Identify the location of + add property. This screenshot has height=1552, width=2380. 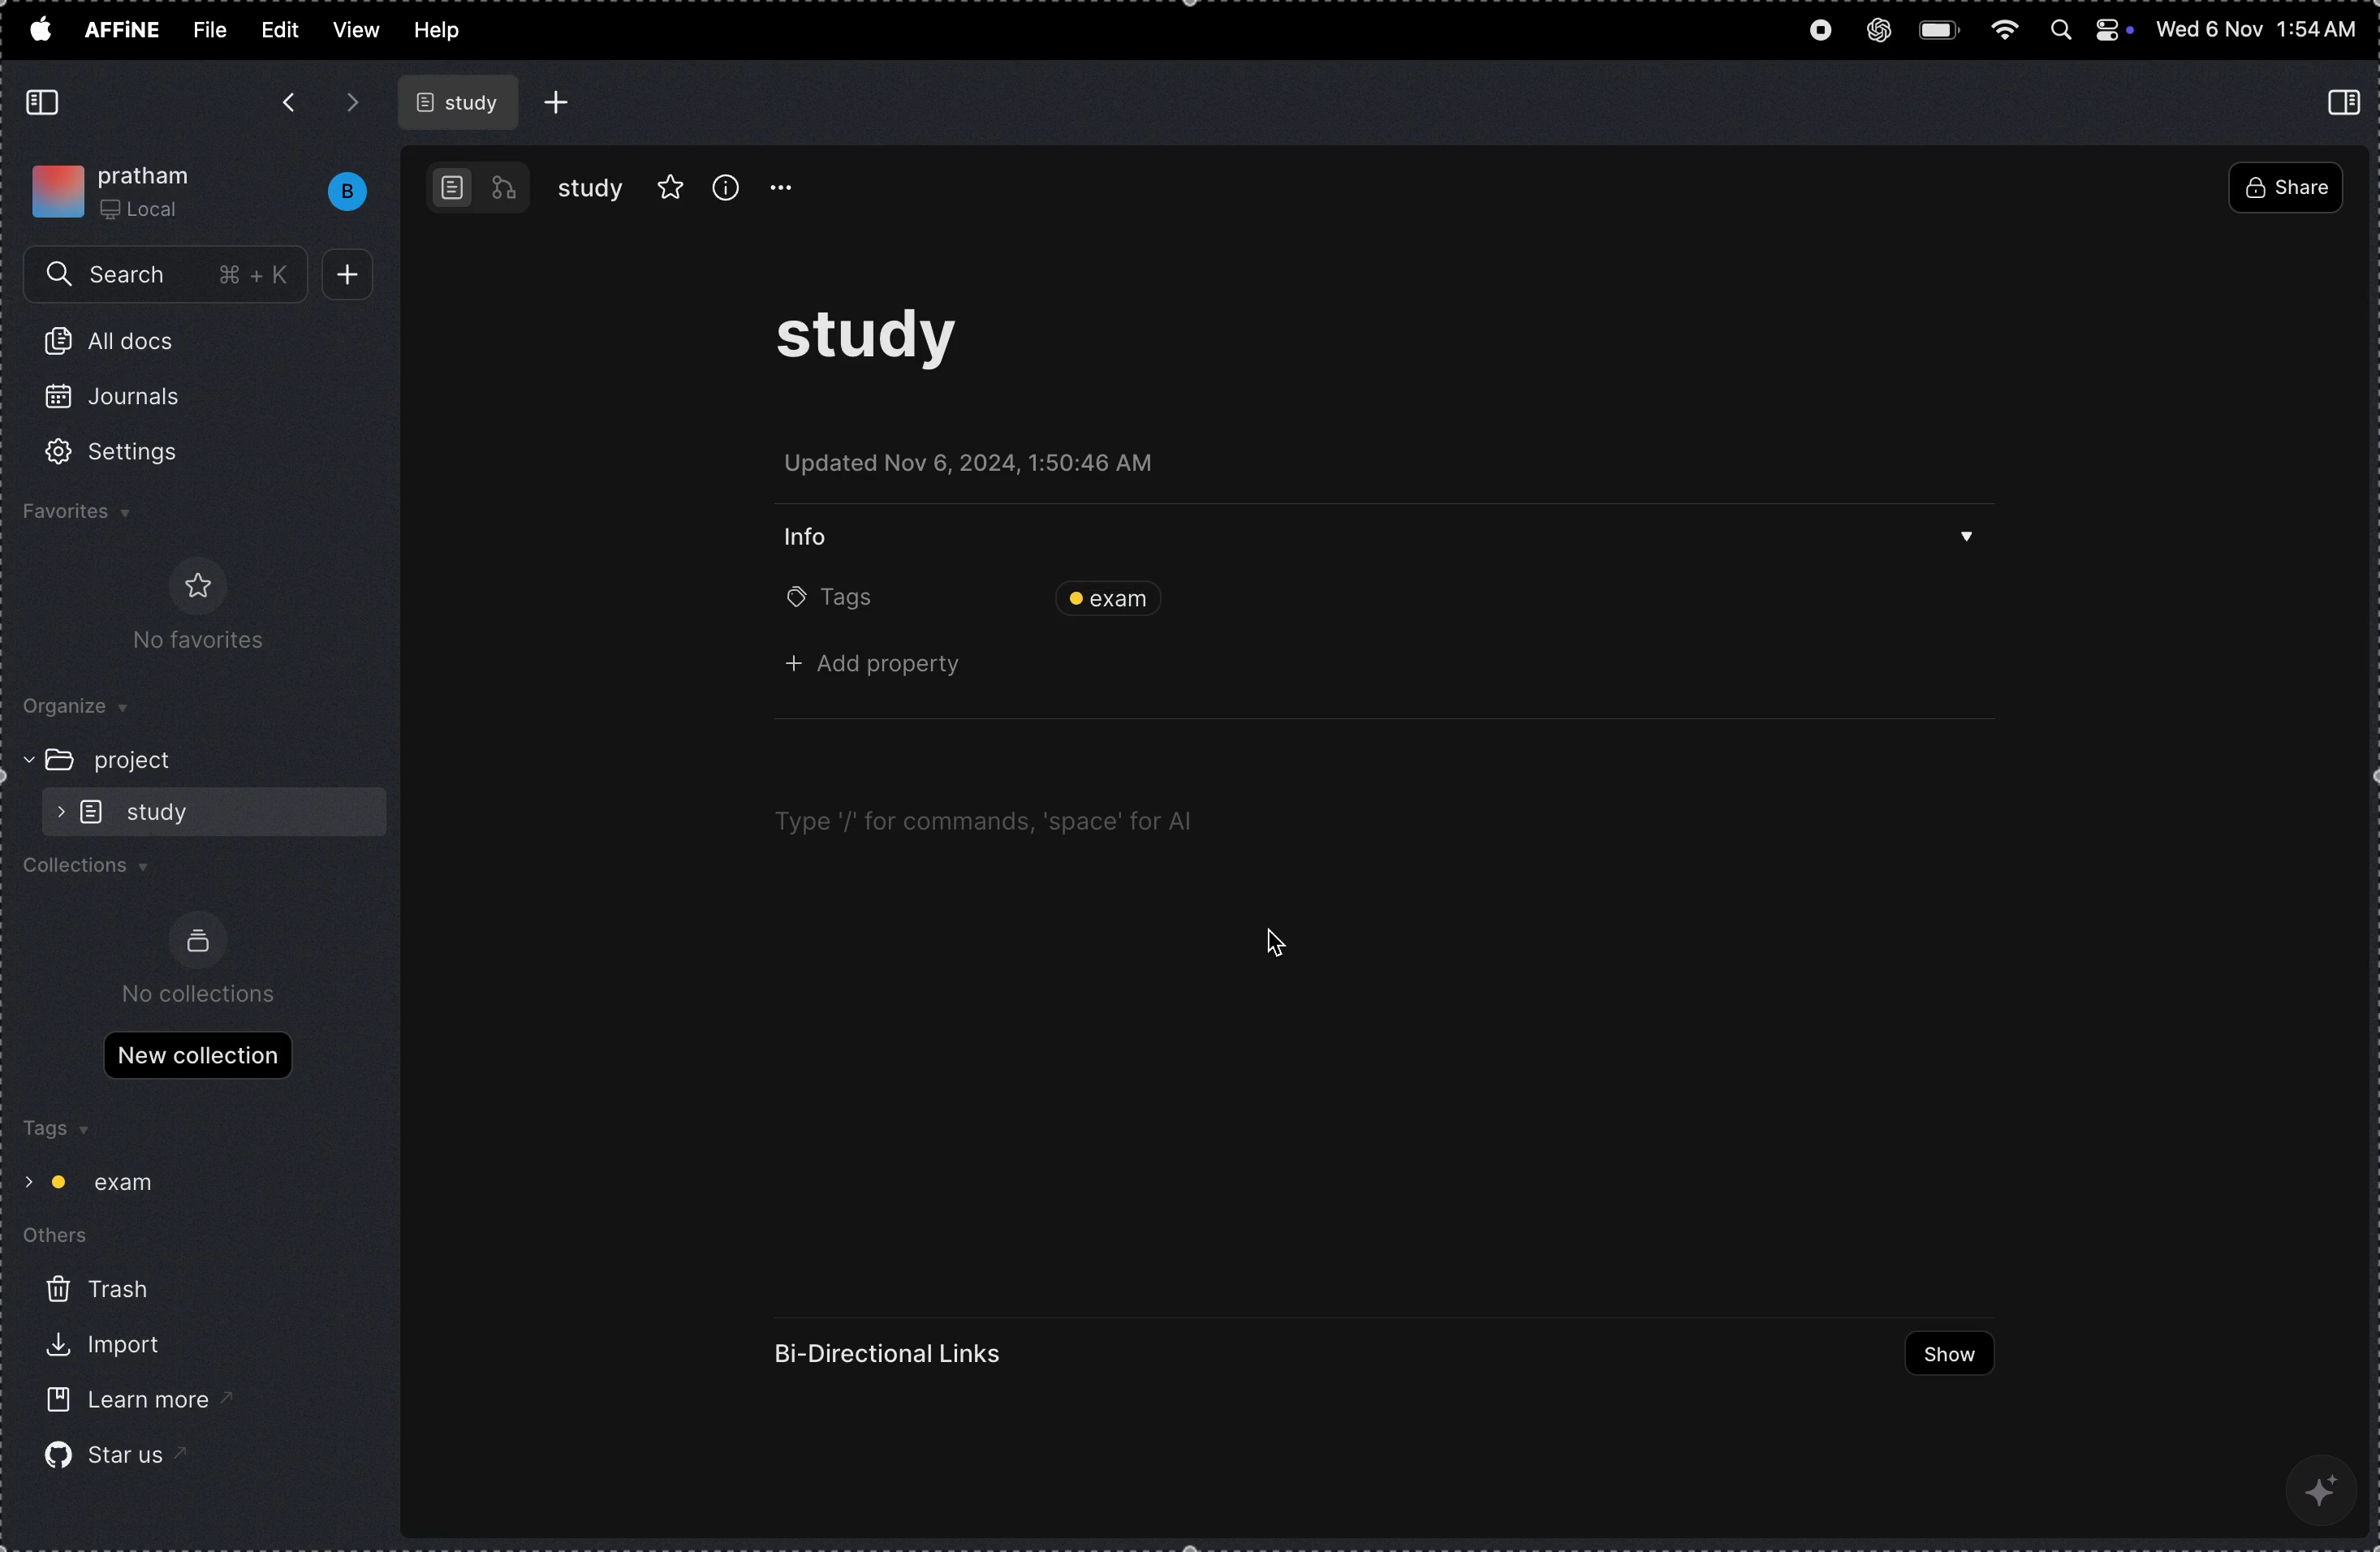
(884, 667).